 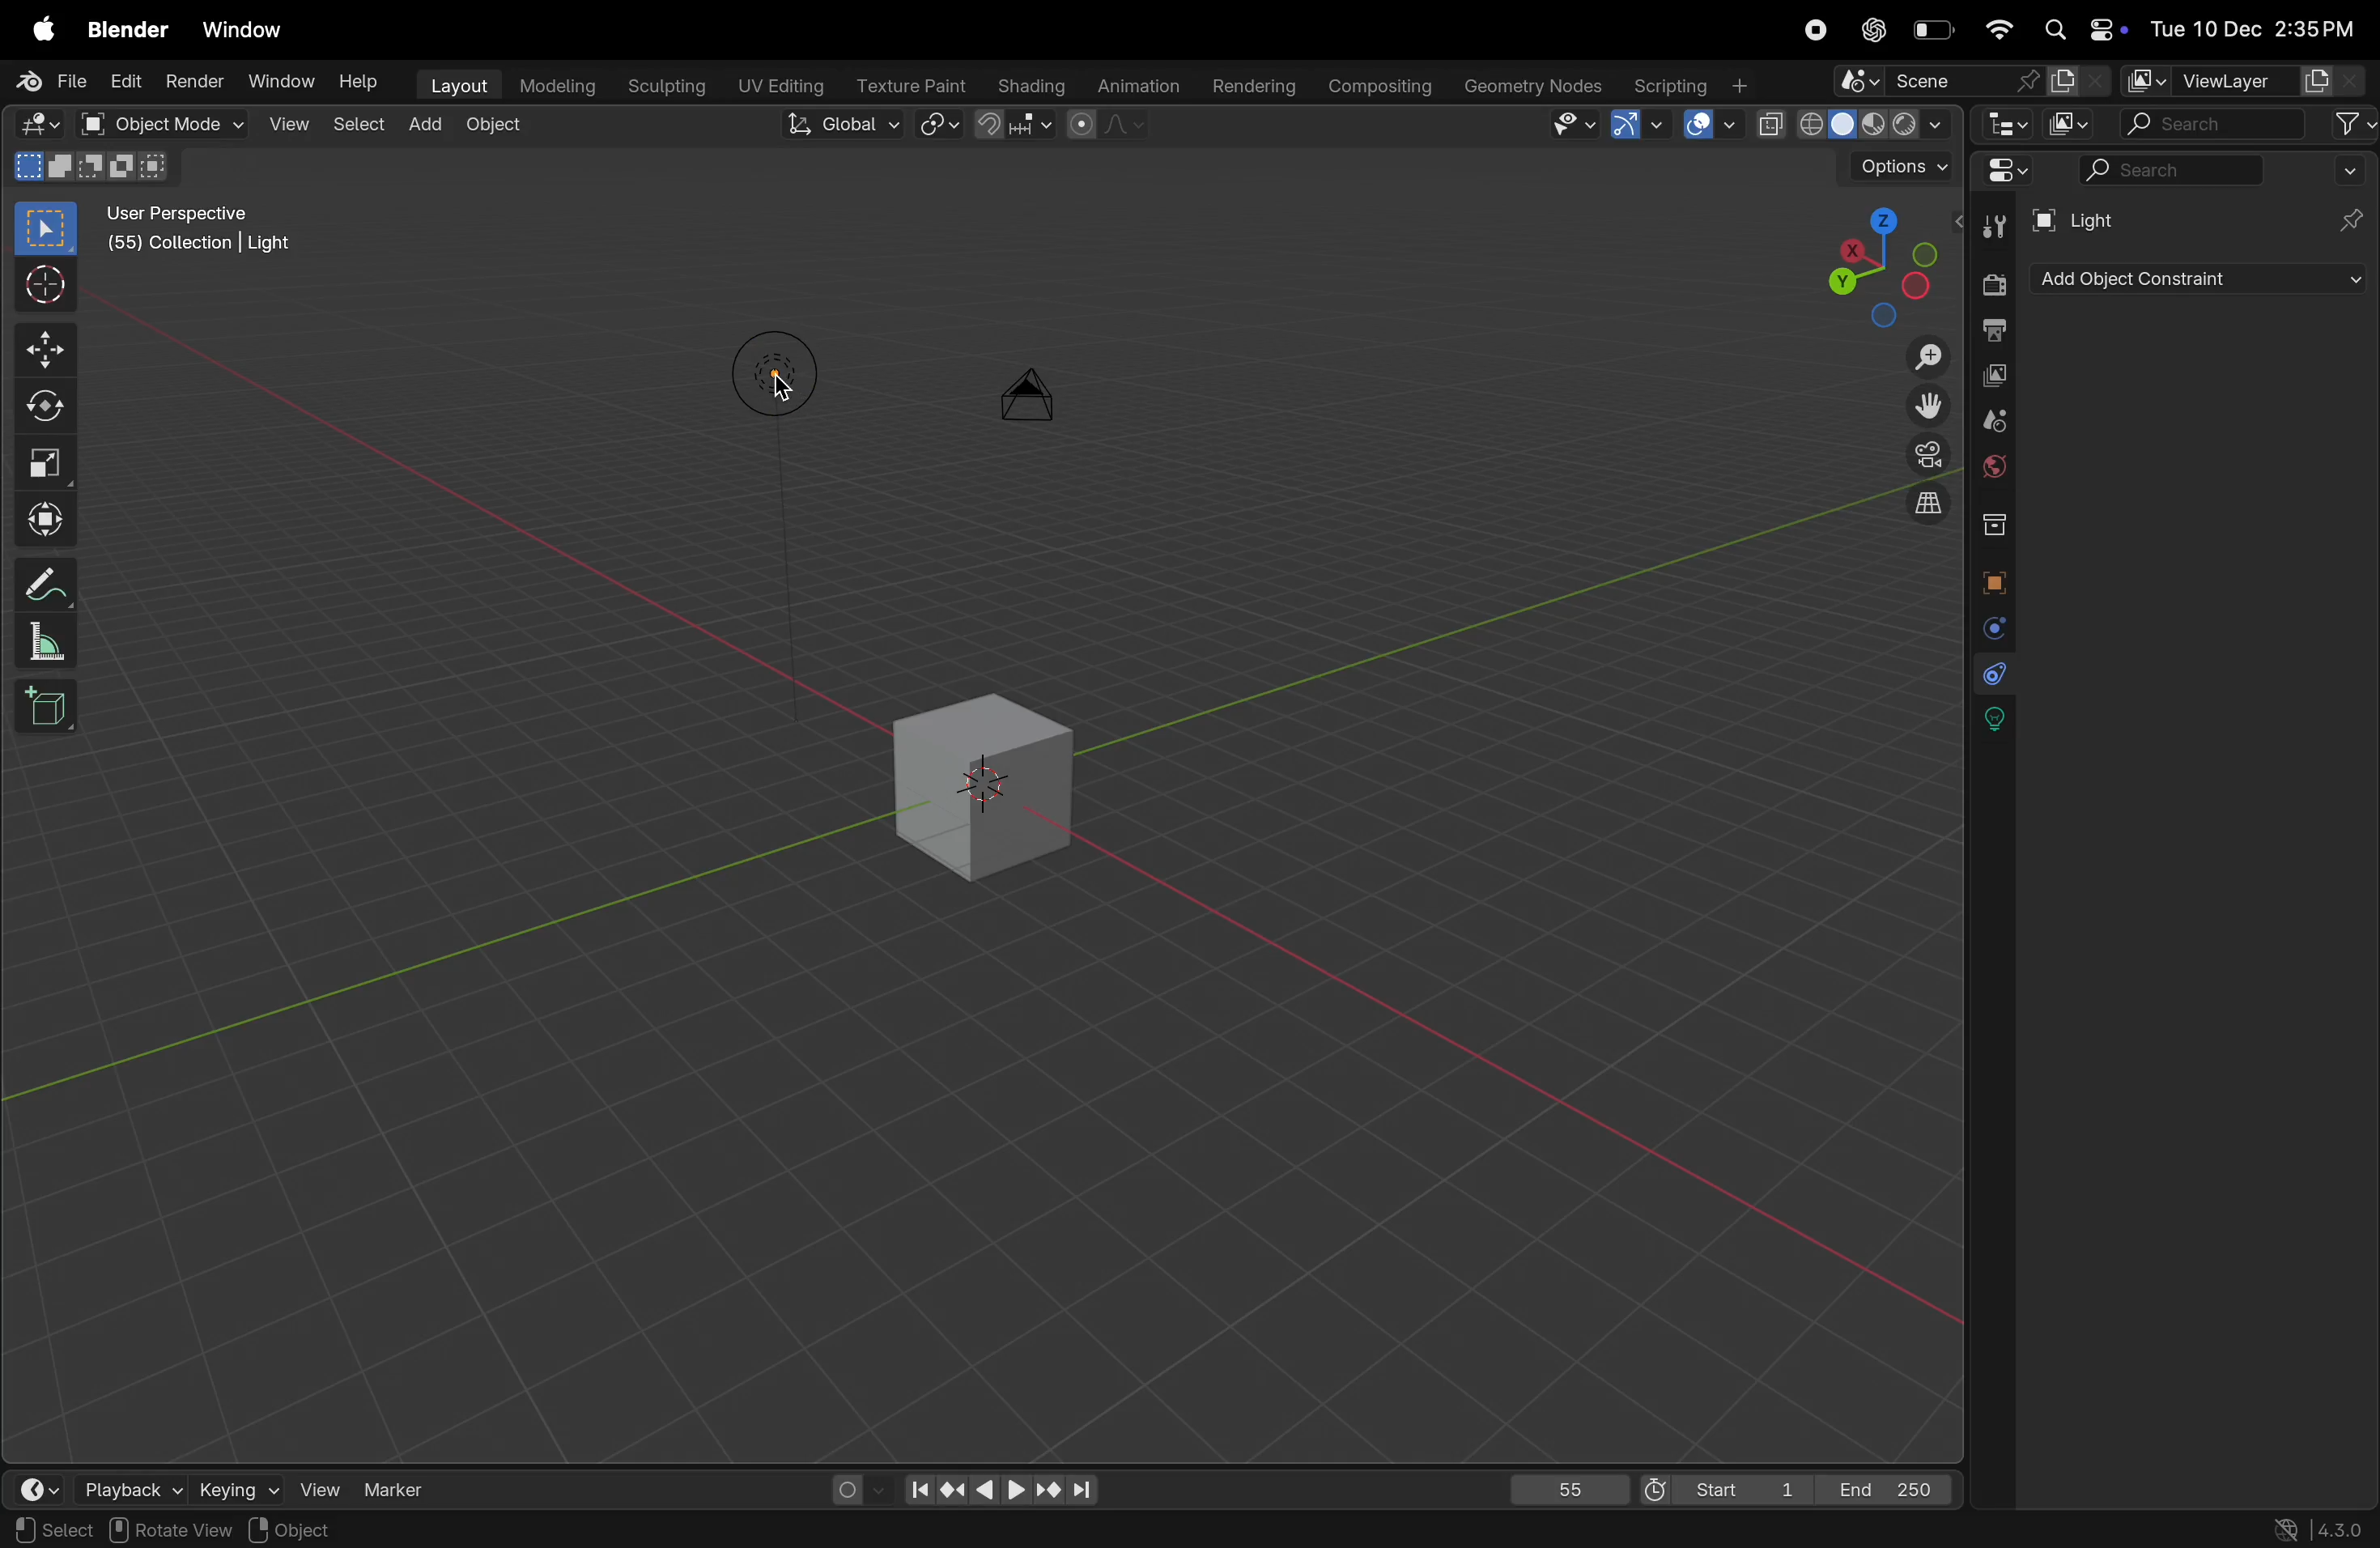 I want to click on annotate, so click(x=51, y=582).